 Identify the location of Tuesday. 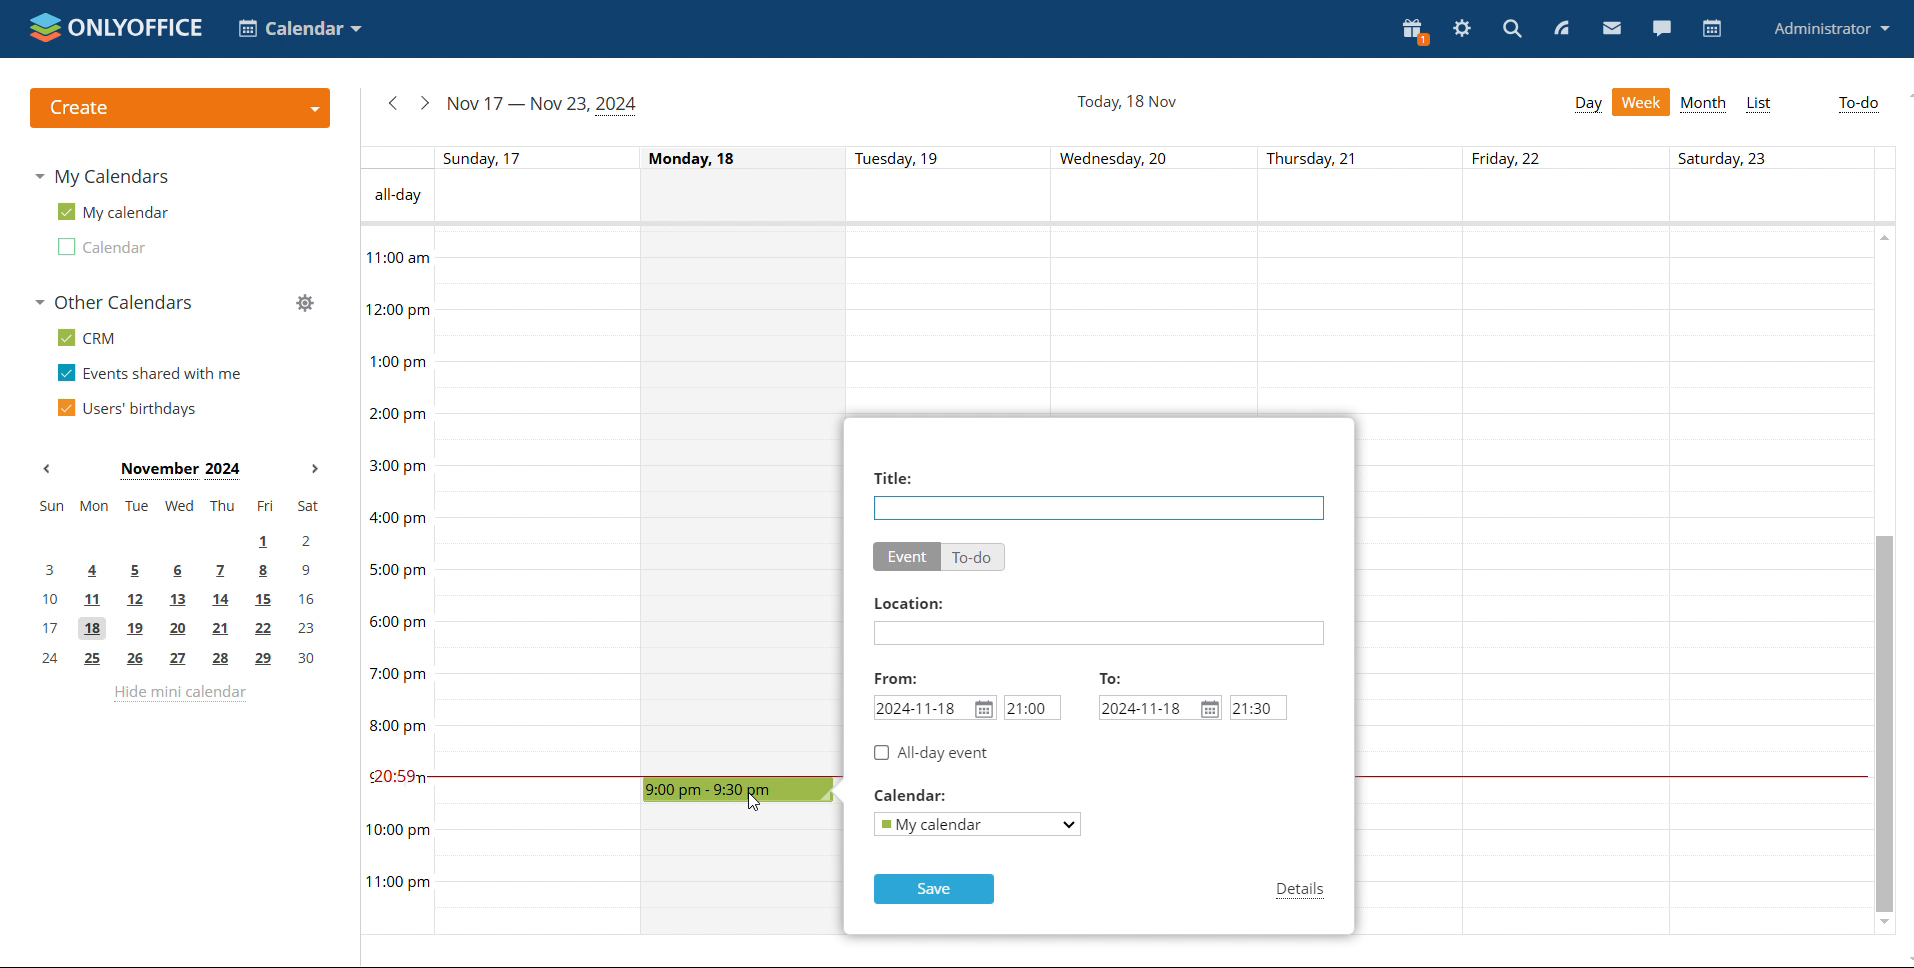
(945, 322).